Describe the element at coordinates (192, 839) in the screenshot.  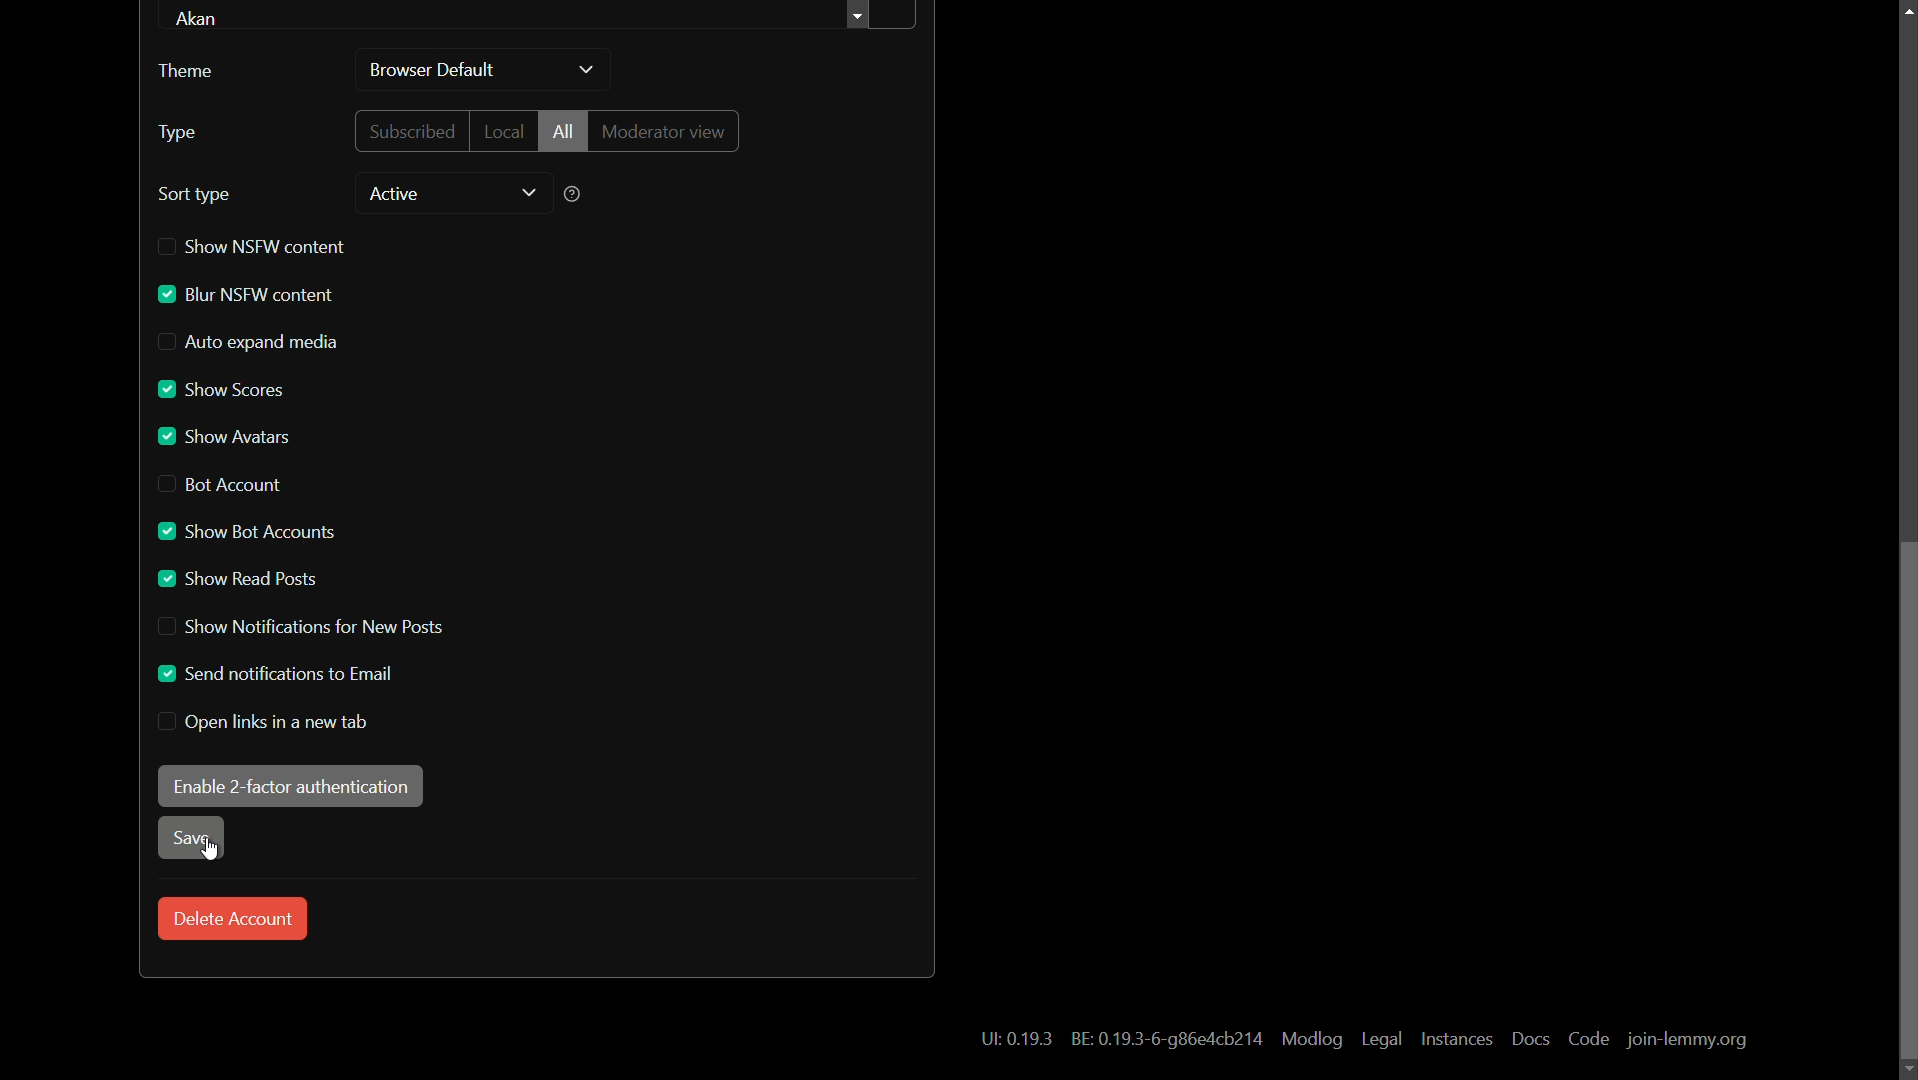
I see `save` at that location.